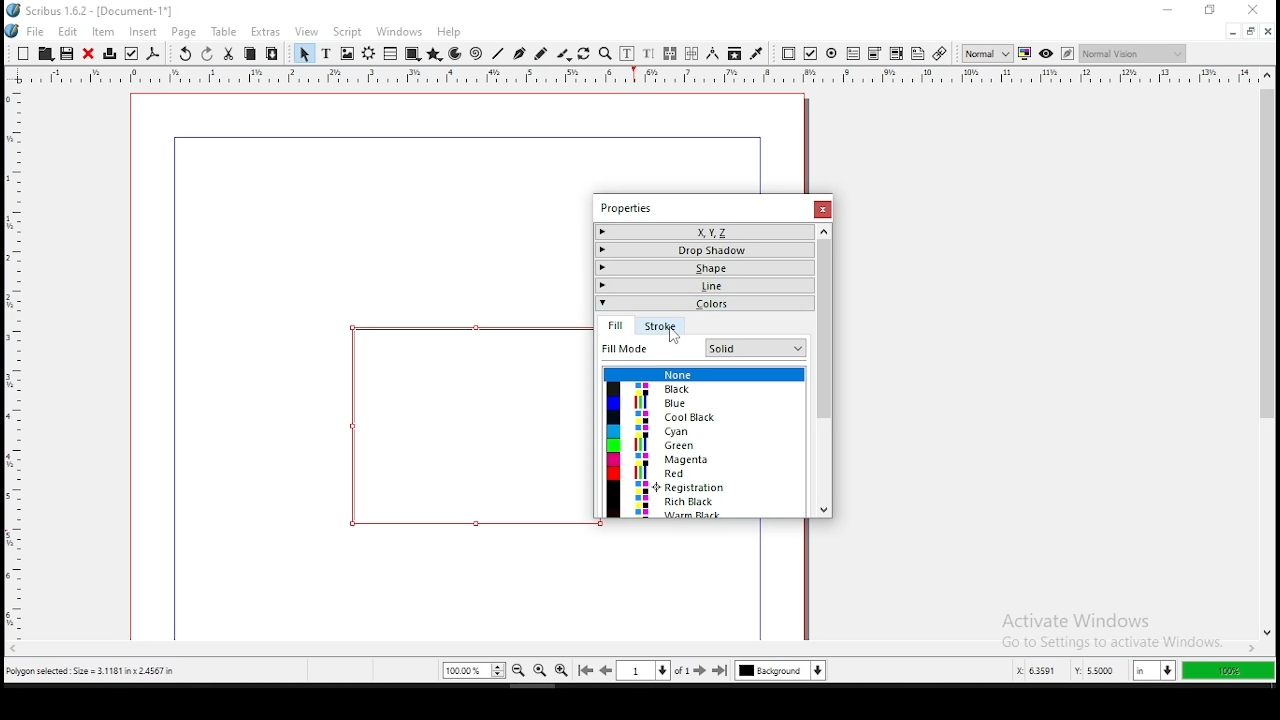 The image size is (1280, 720). I want to click on open, so click(44, 53).